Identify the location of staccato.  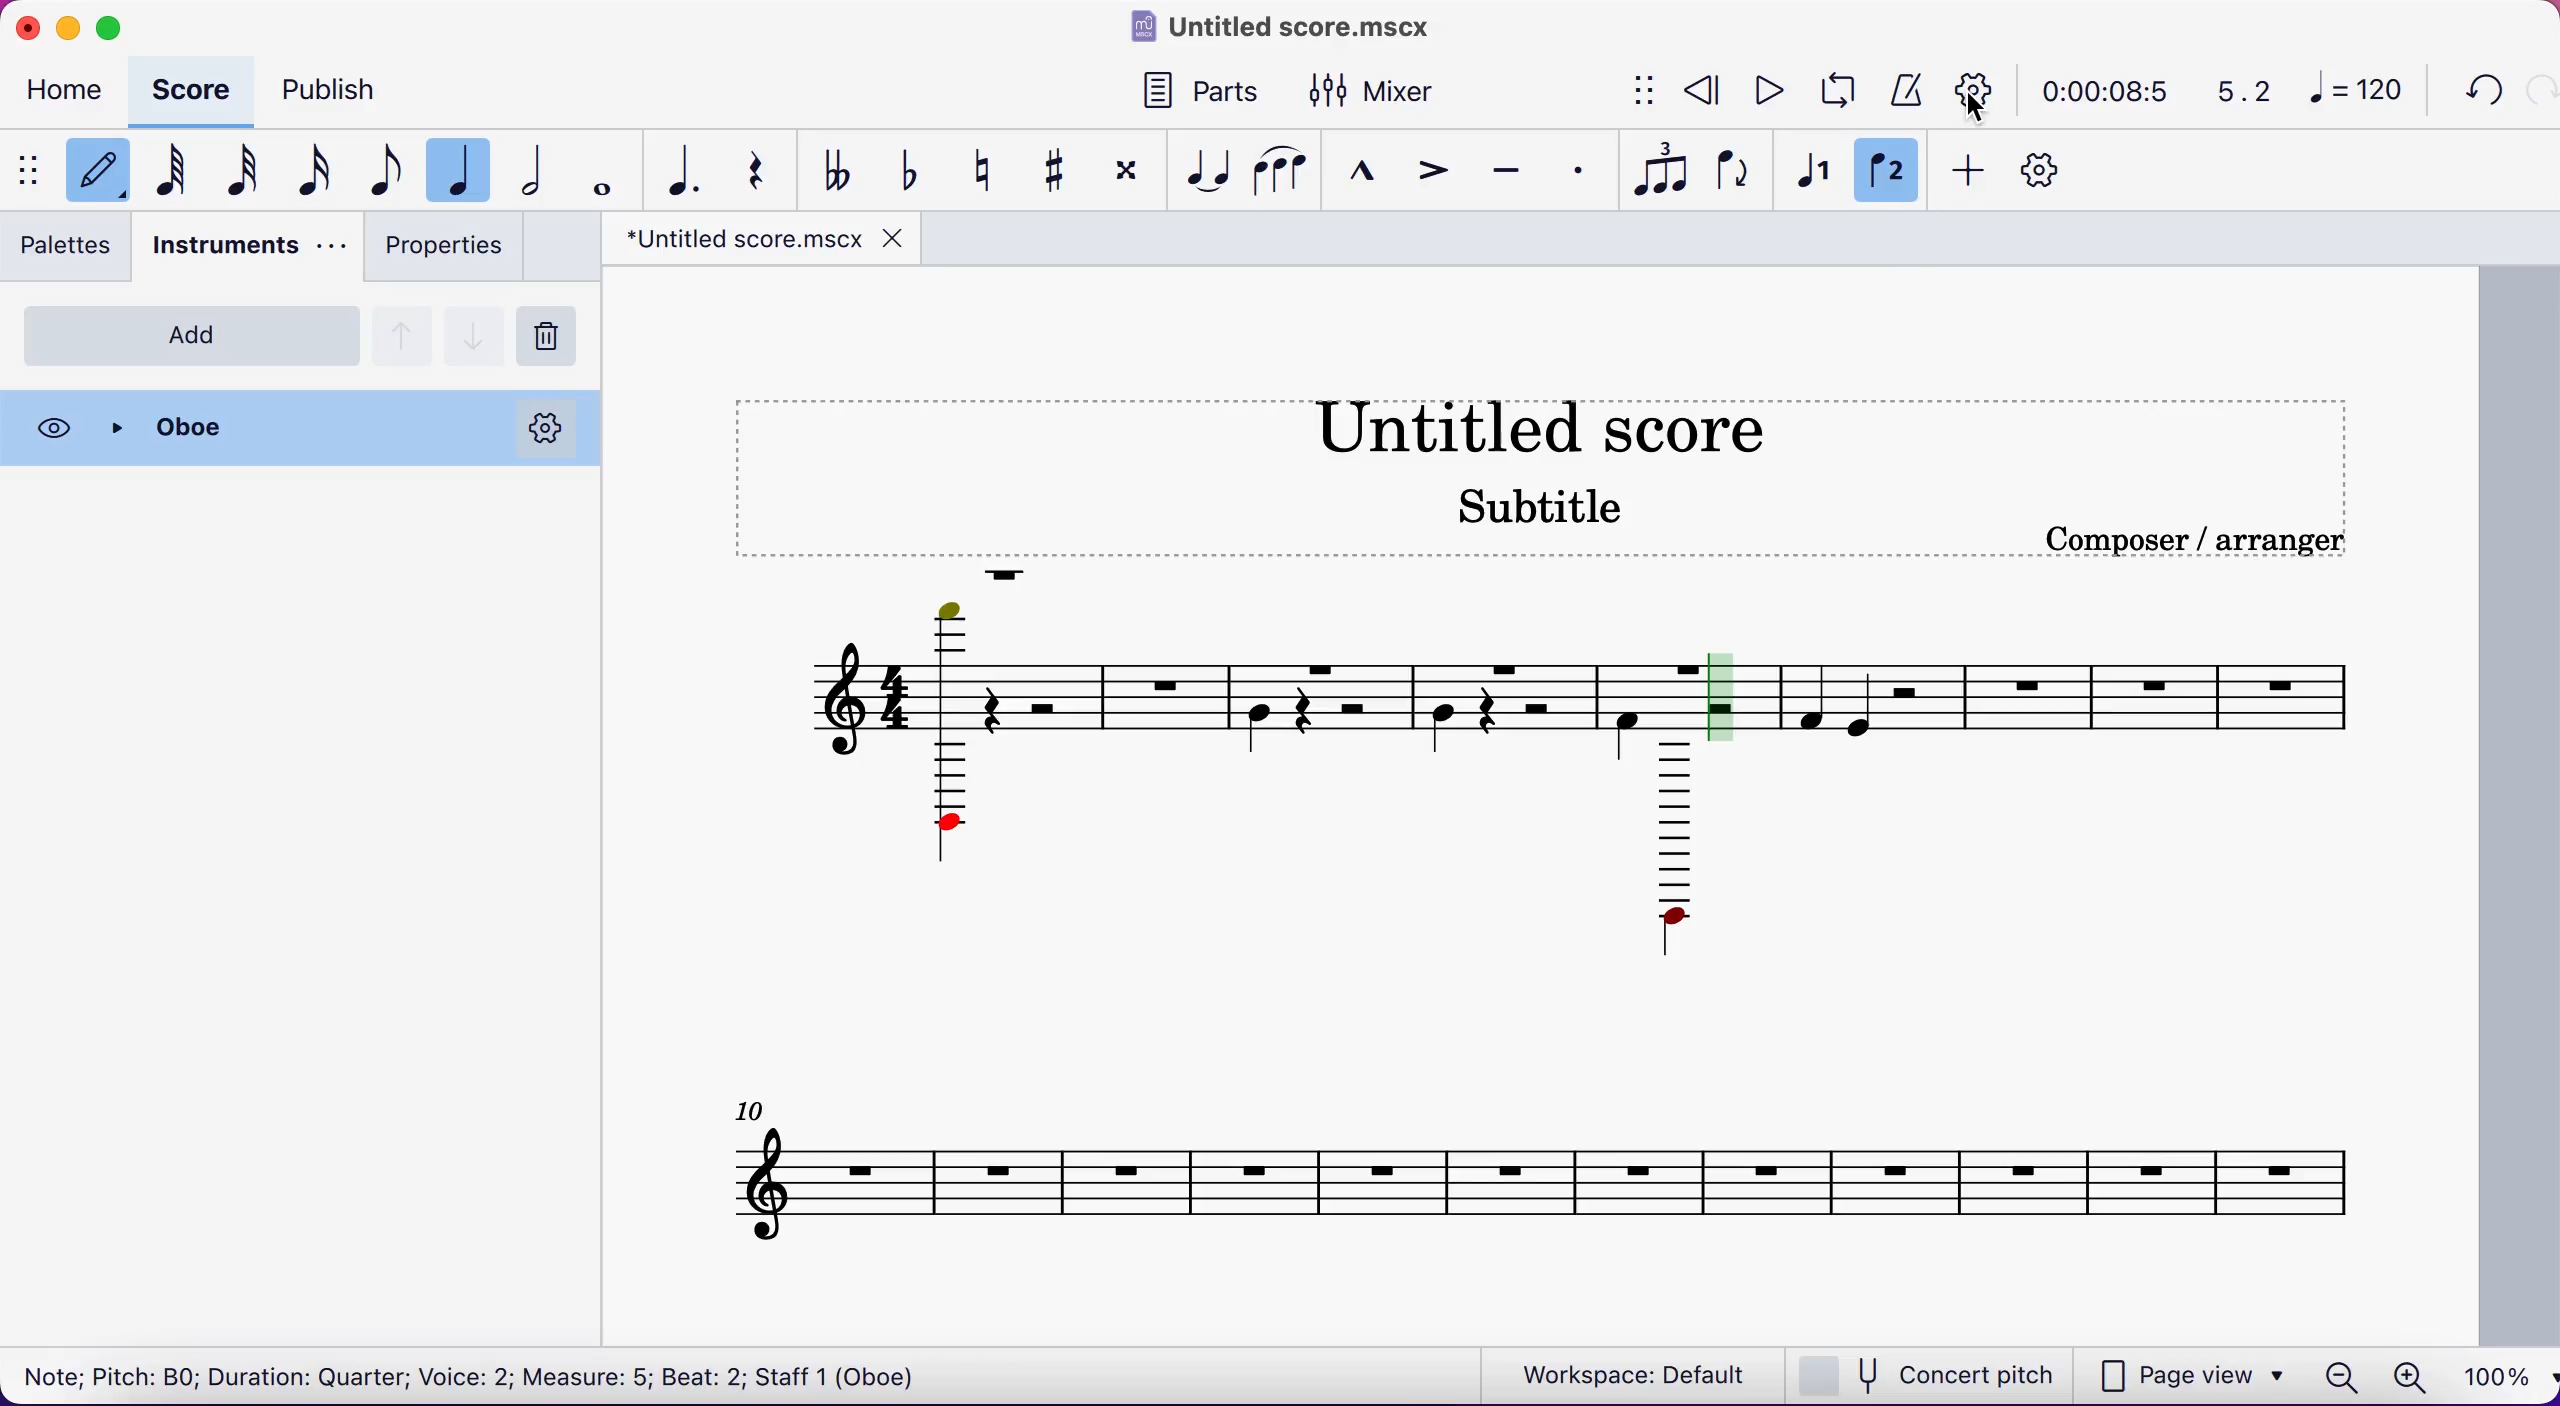
(1584, 171).